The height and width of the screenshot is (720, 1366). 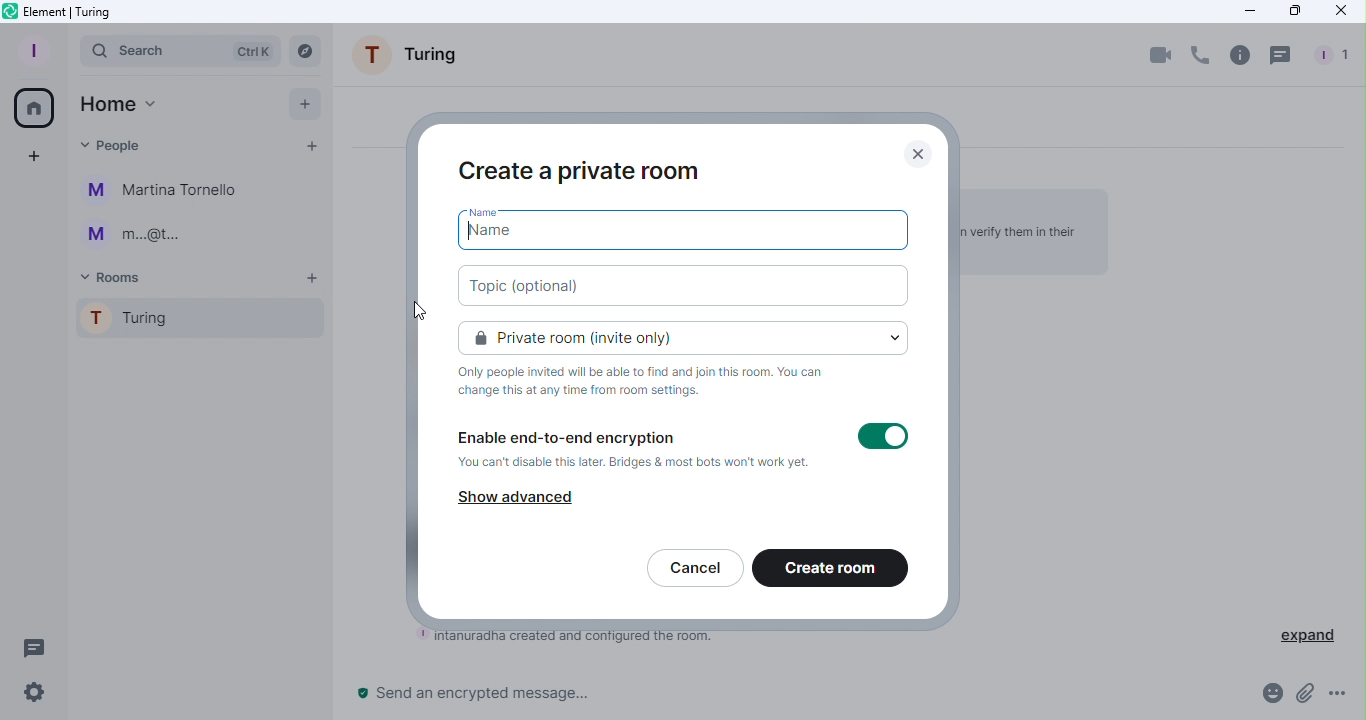 I want to click on People, so click(x=1334, y=57).